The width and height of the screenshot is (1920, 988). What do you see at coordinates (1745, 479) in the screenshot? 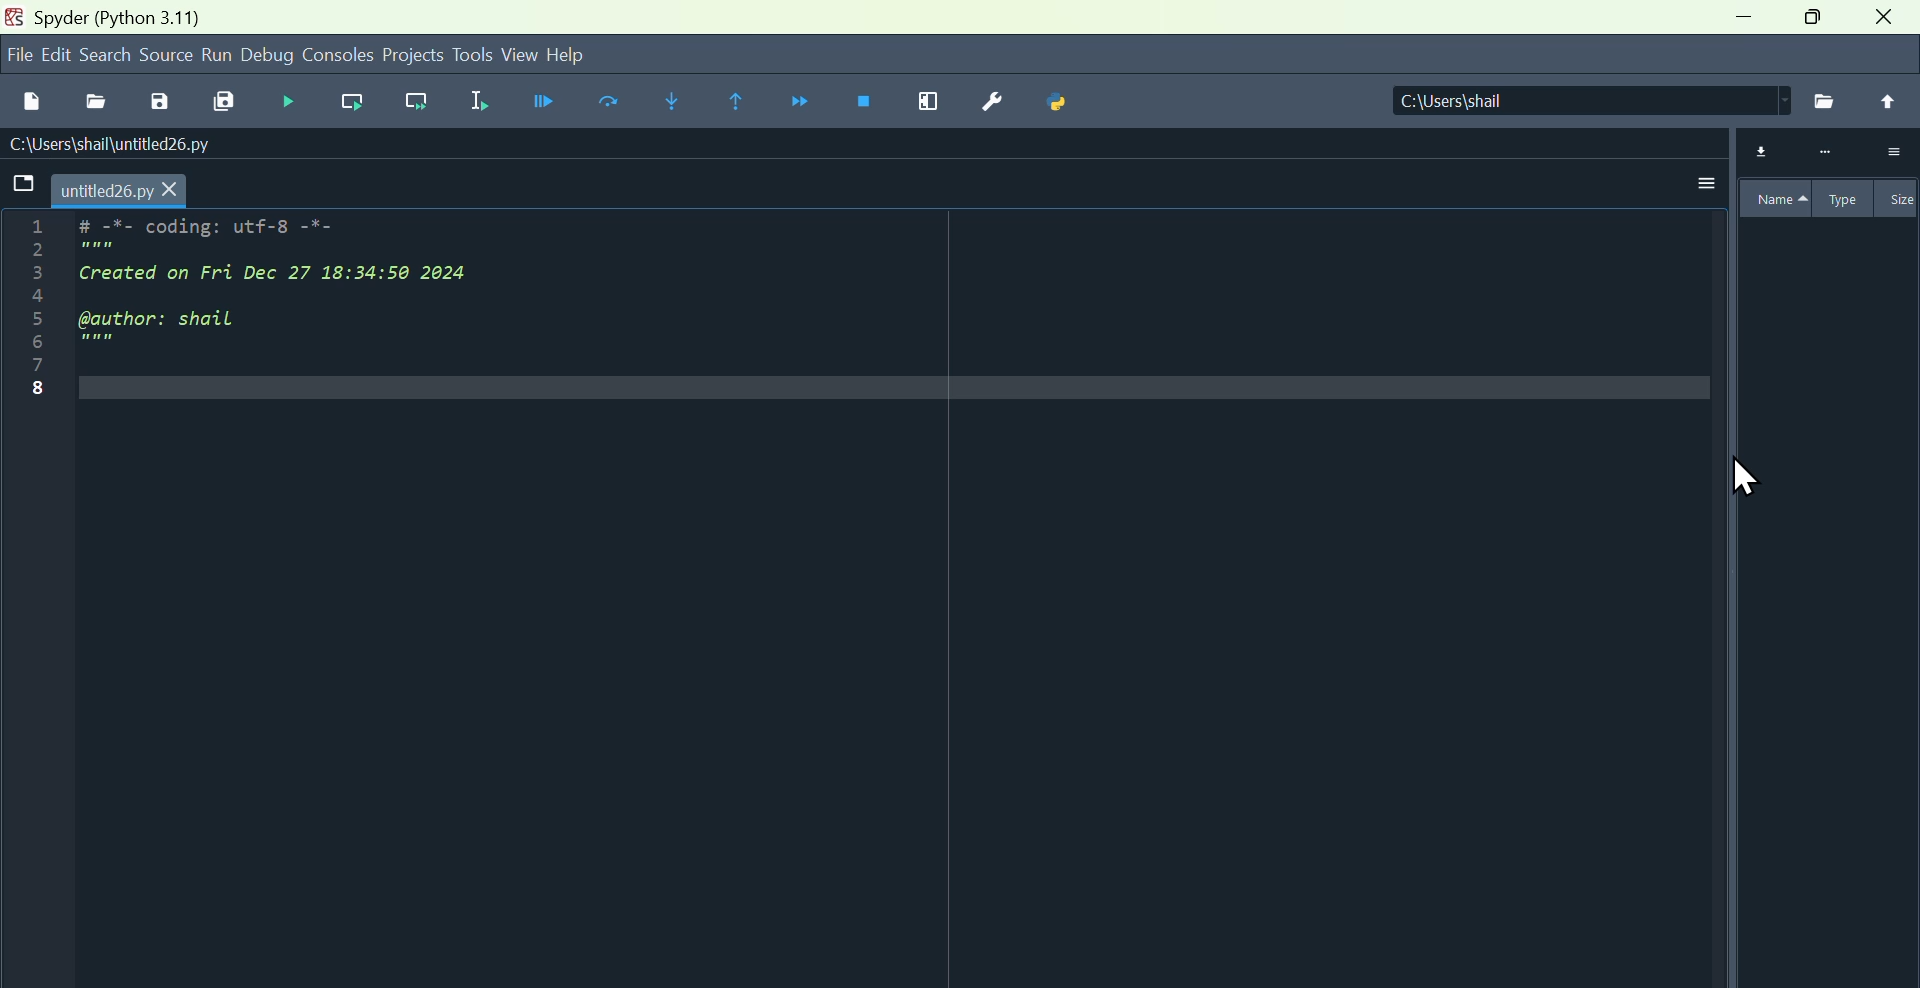
I see `Carsar` at bounding box center [1745, 479].